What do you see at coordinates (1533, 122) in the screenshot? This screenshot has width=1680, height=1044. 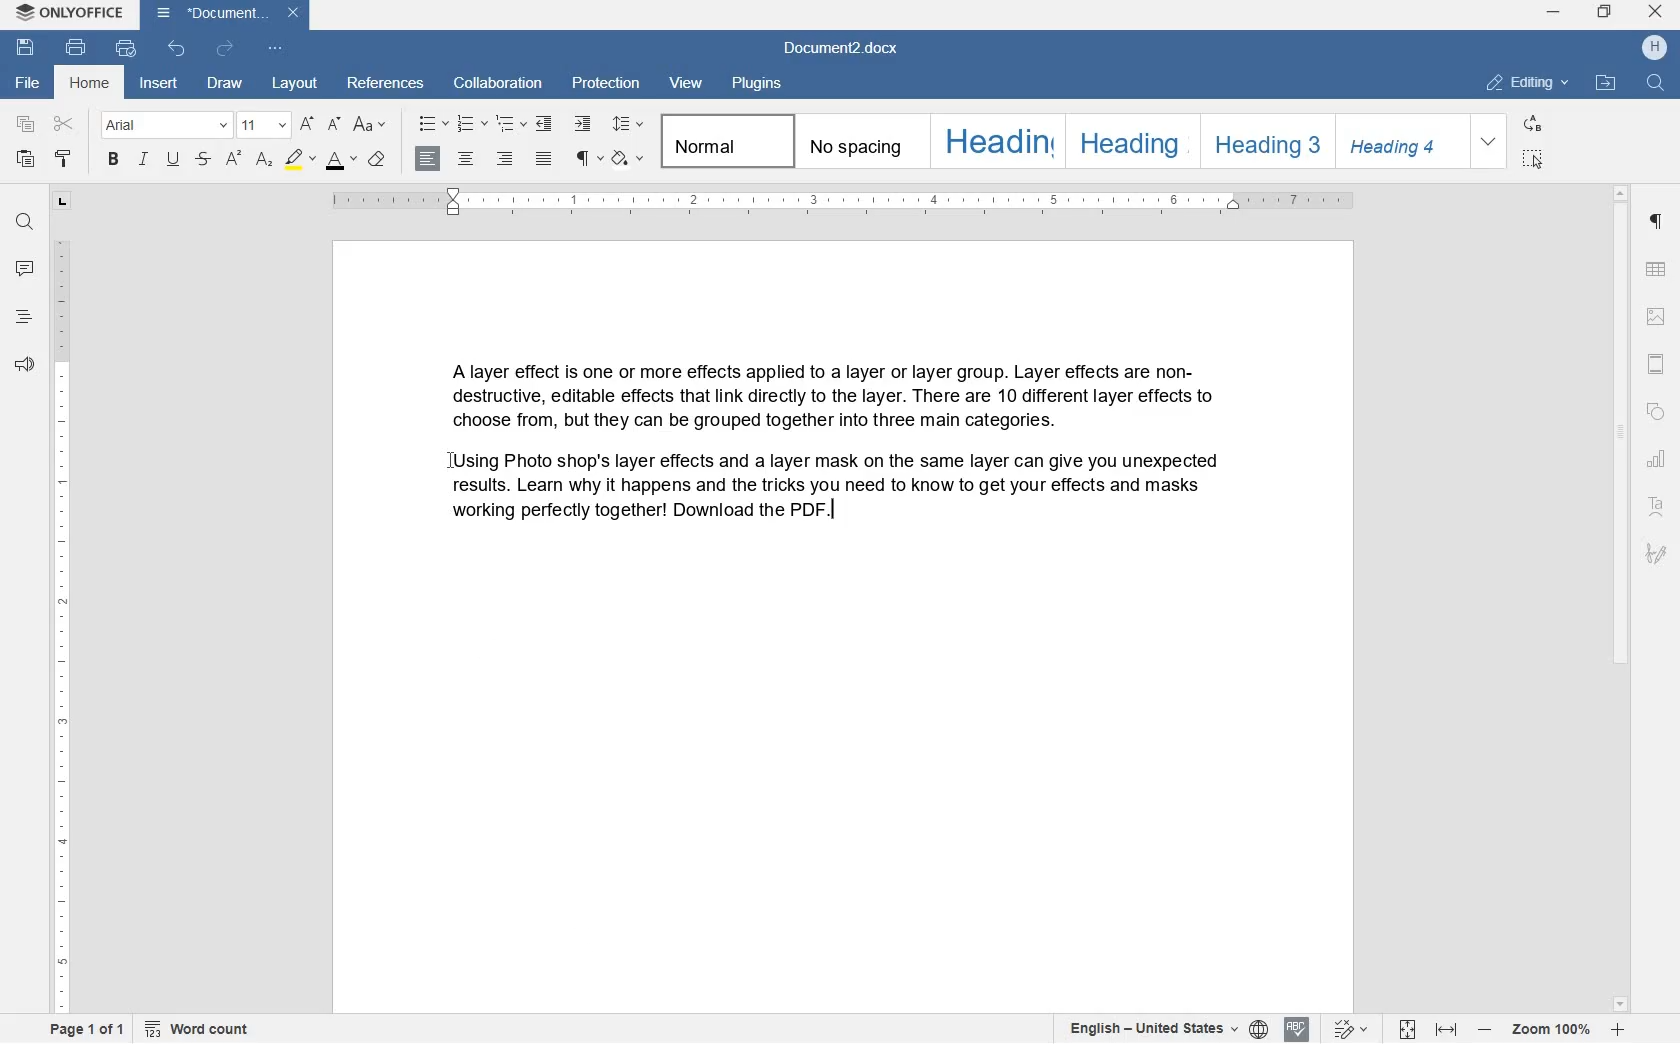 I see `REPLACE` at bounding box center [1533, 122].